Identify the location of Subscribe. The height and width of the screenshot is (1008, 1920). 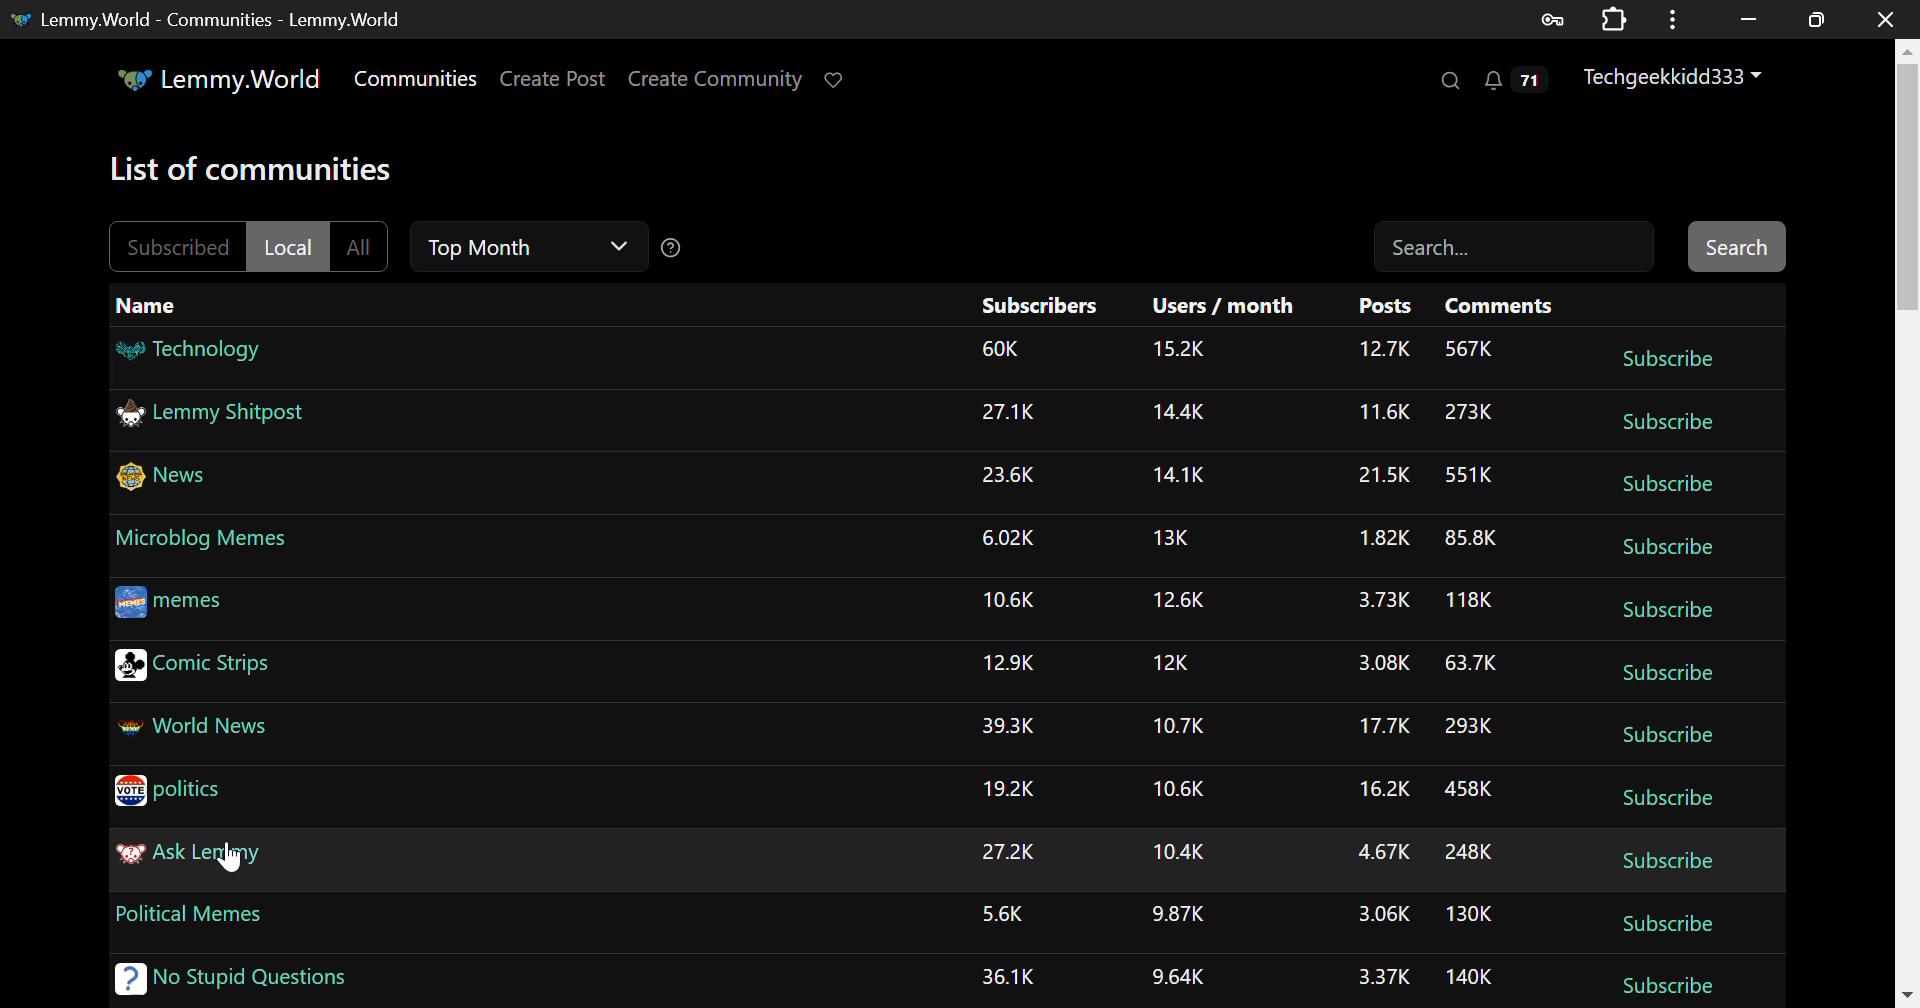
(1668, 423).